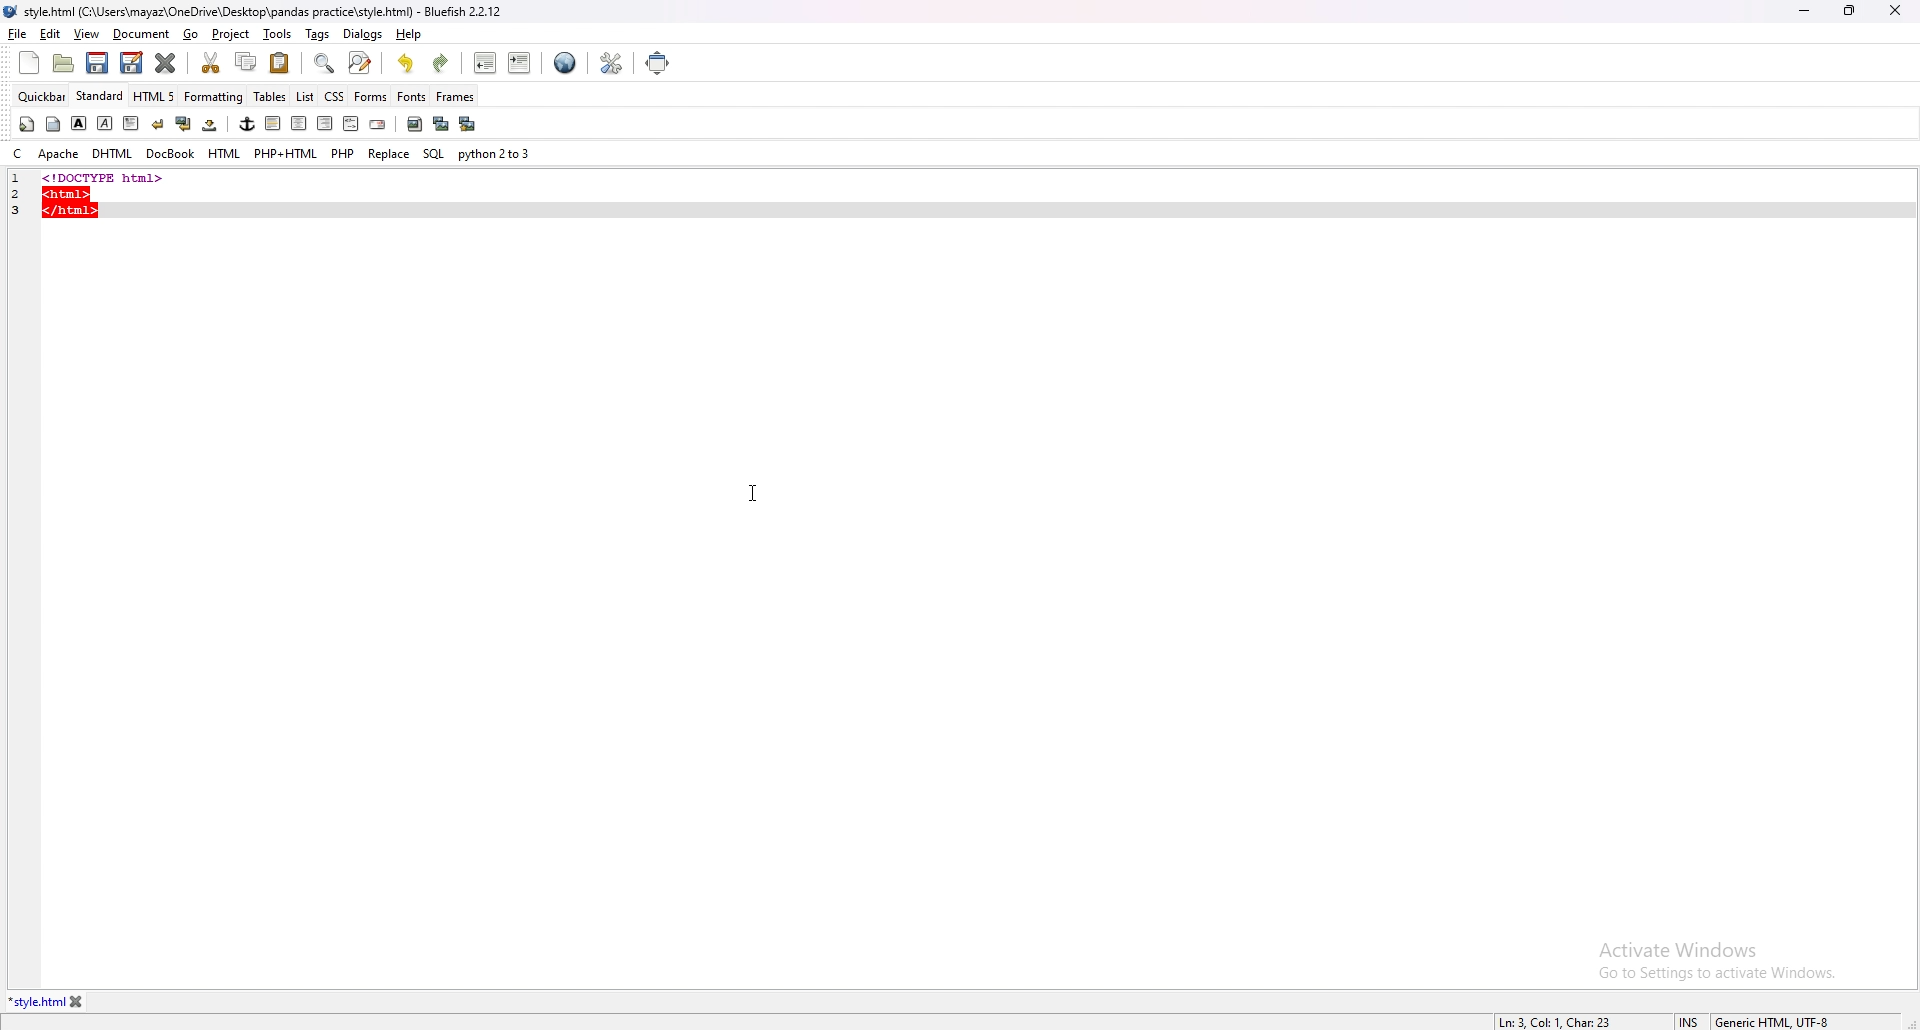 This screenshot has height=1030, width=1920. Describe the element at coordinates (322, 123) in the screenshot. I see `right indent` at that location.